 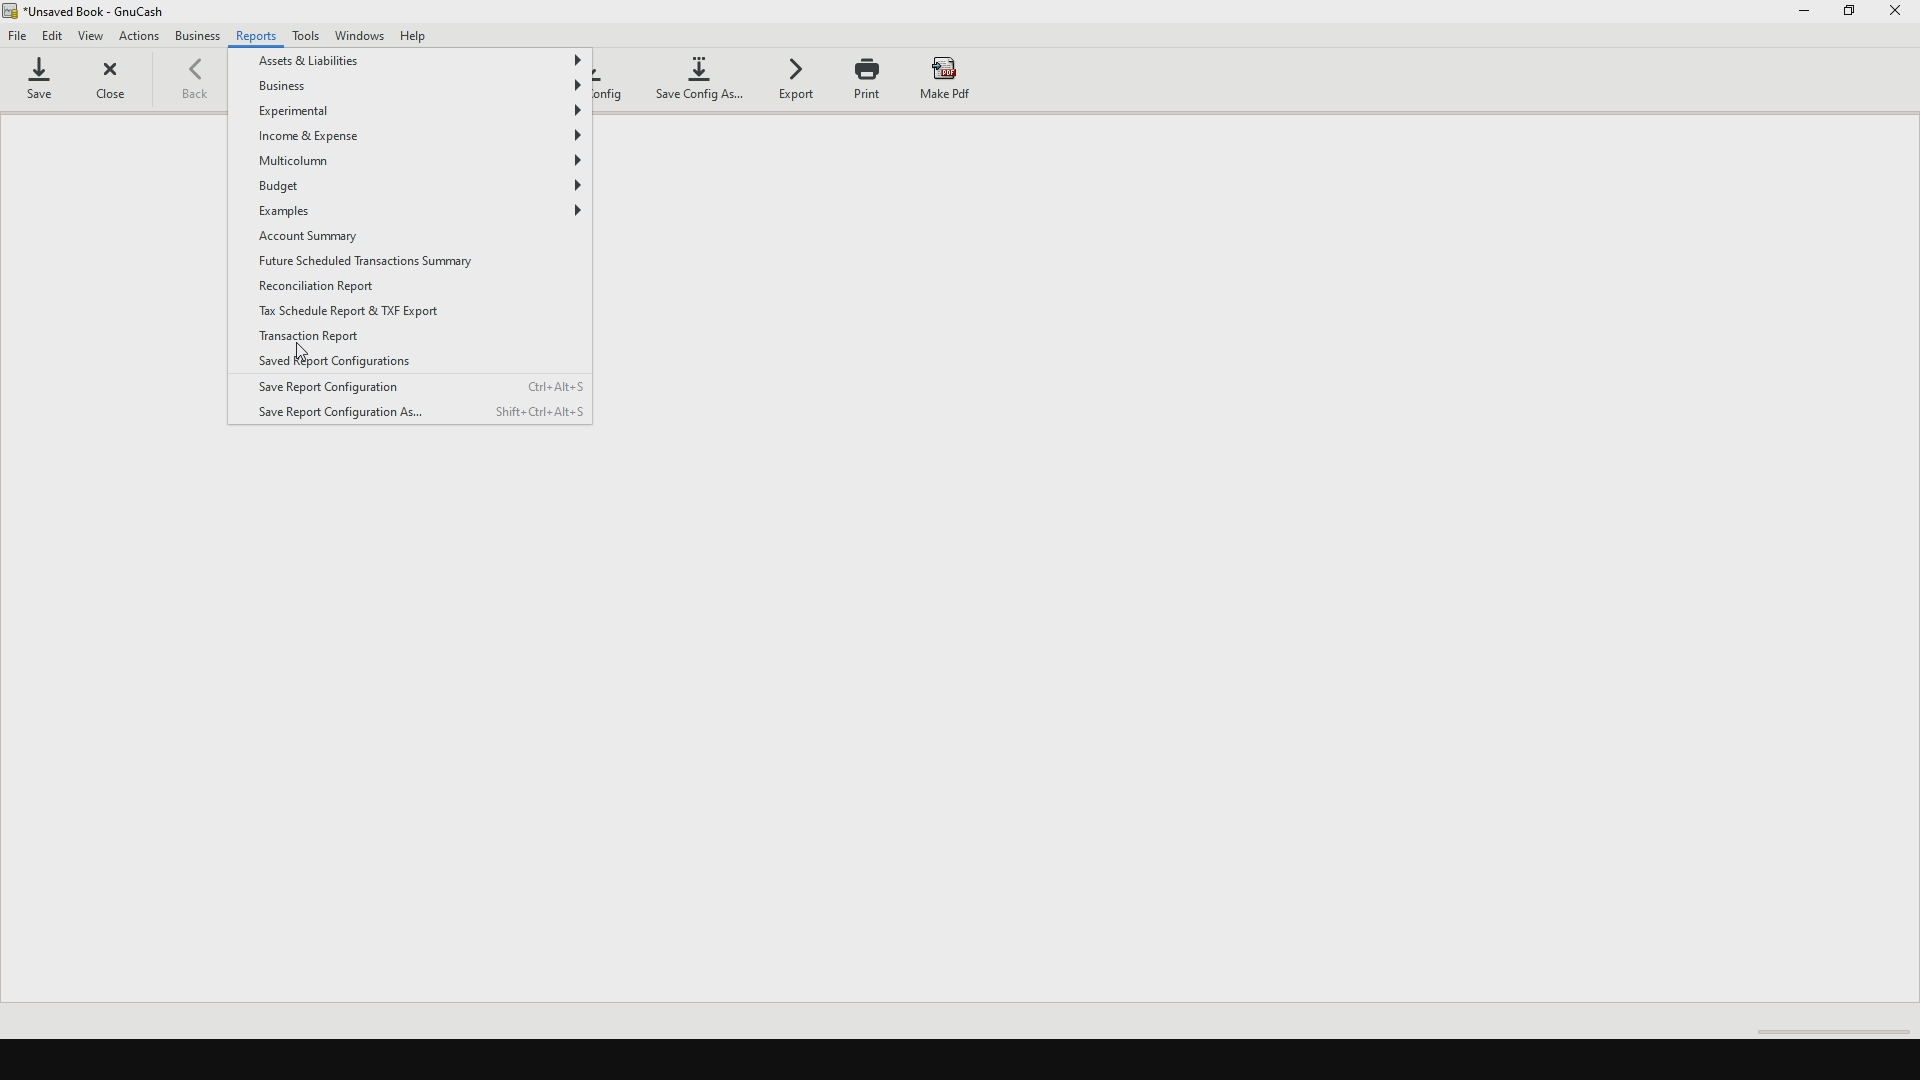 I want to click on minimize, so click(x=1805, y=14).